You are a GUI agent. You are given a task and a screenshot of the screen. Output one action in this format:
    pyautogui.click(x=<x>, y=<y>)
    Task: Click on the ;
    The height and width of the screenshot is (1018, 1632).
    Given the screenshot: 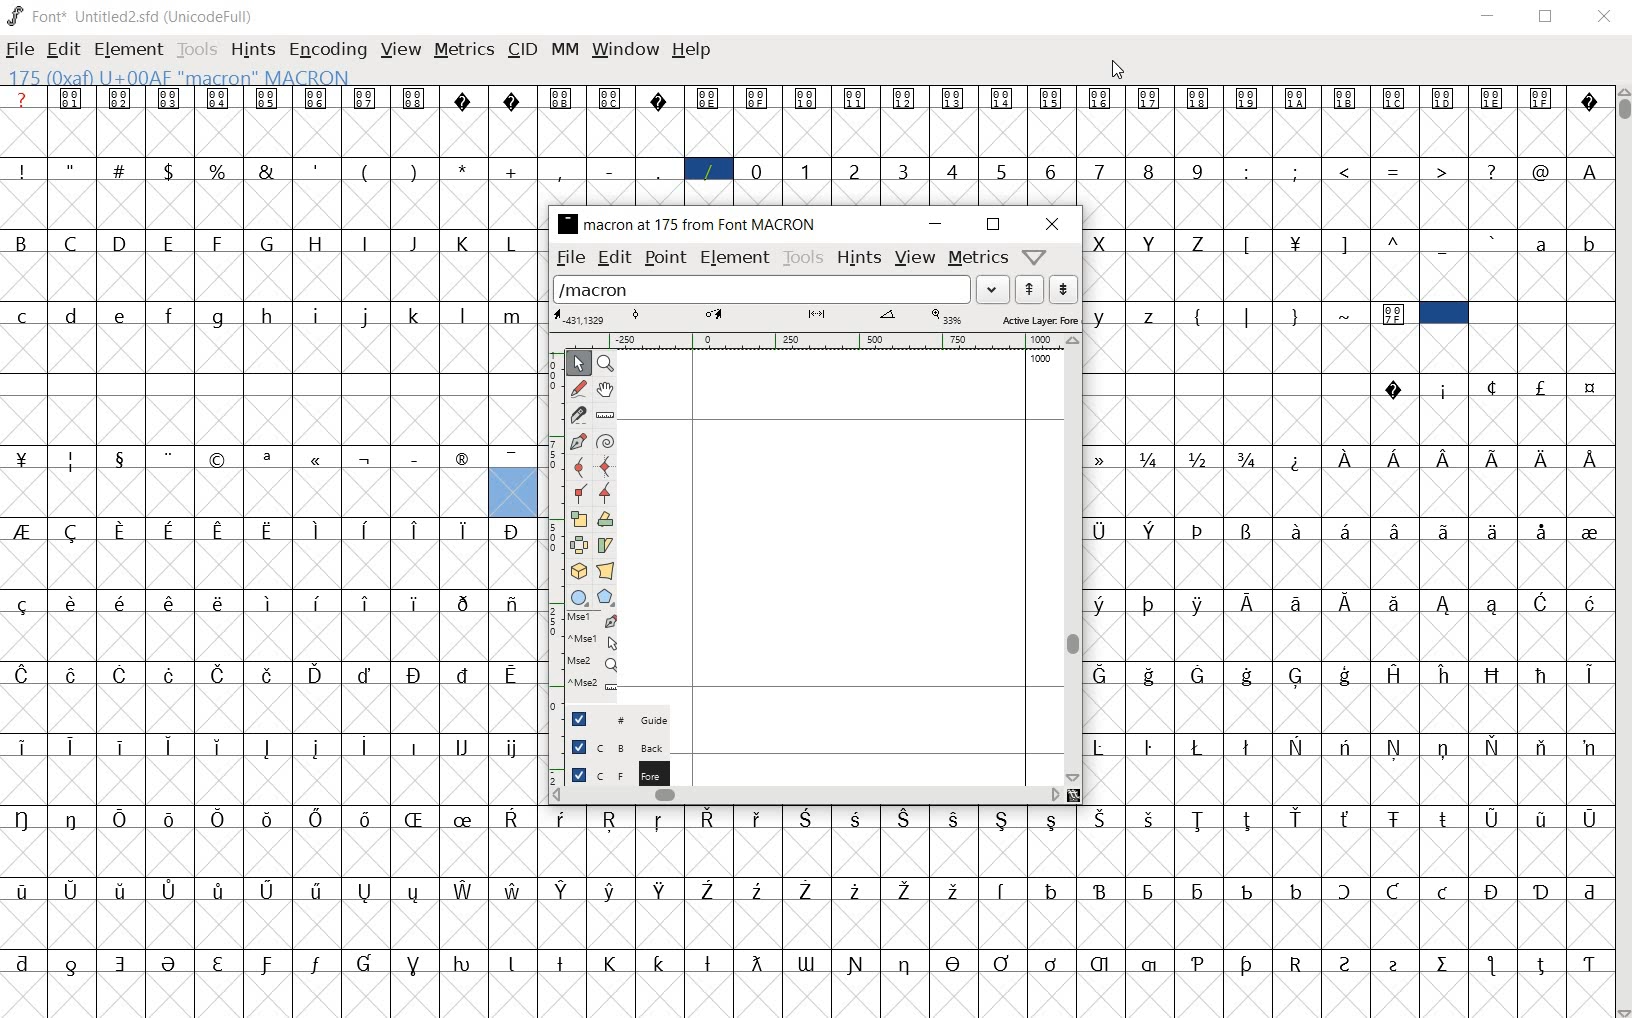 What is the action you would take?
    pyautogui.click(x=1297, y=171)
    